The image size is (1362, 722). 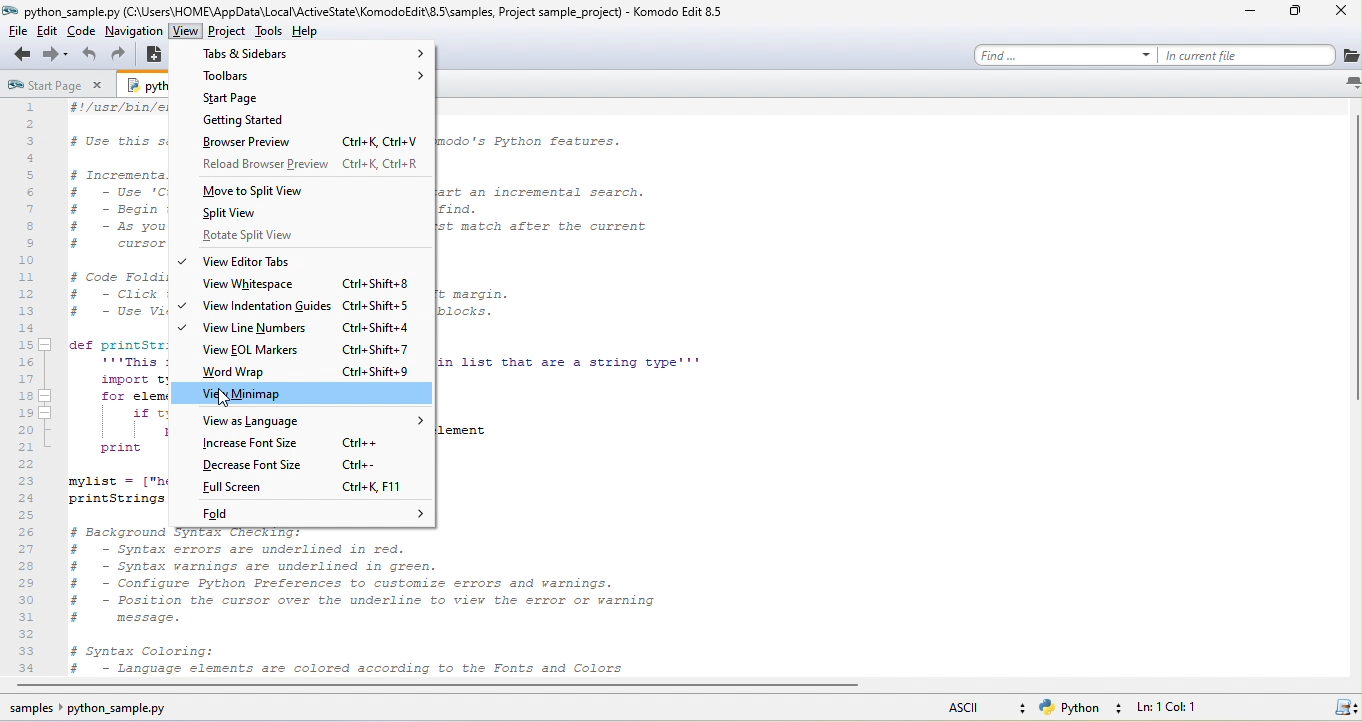 What do you see at coordinates (458, 605) in the screenshot?
I see `python code` at bounding box center [458, 605].